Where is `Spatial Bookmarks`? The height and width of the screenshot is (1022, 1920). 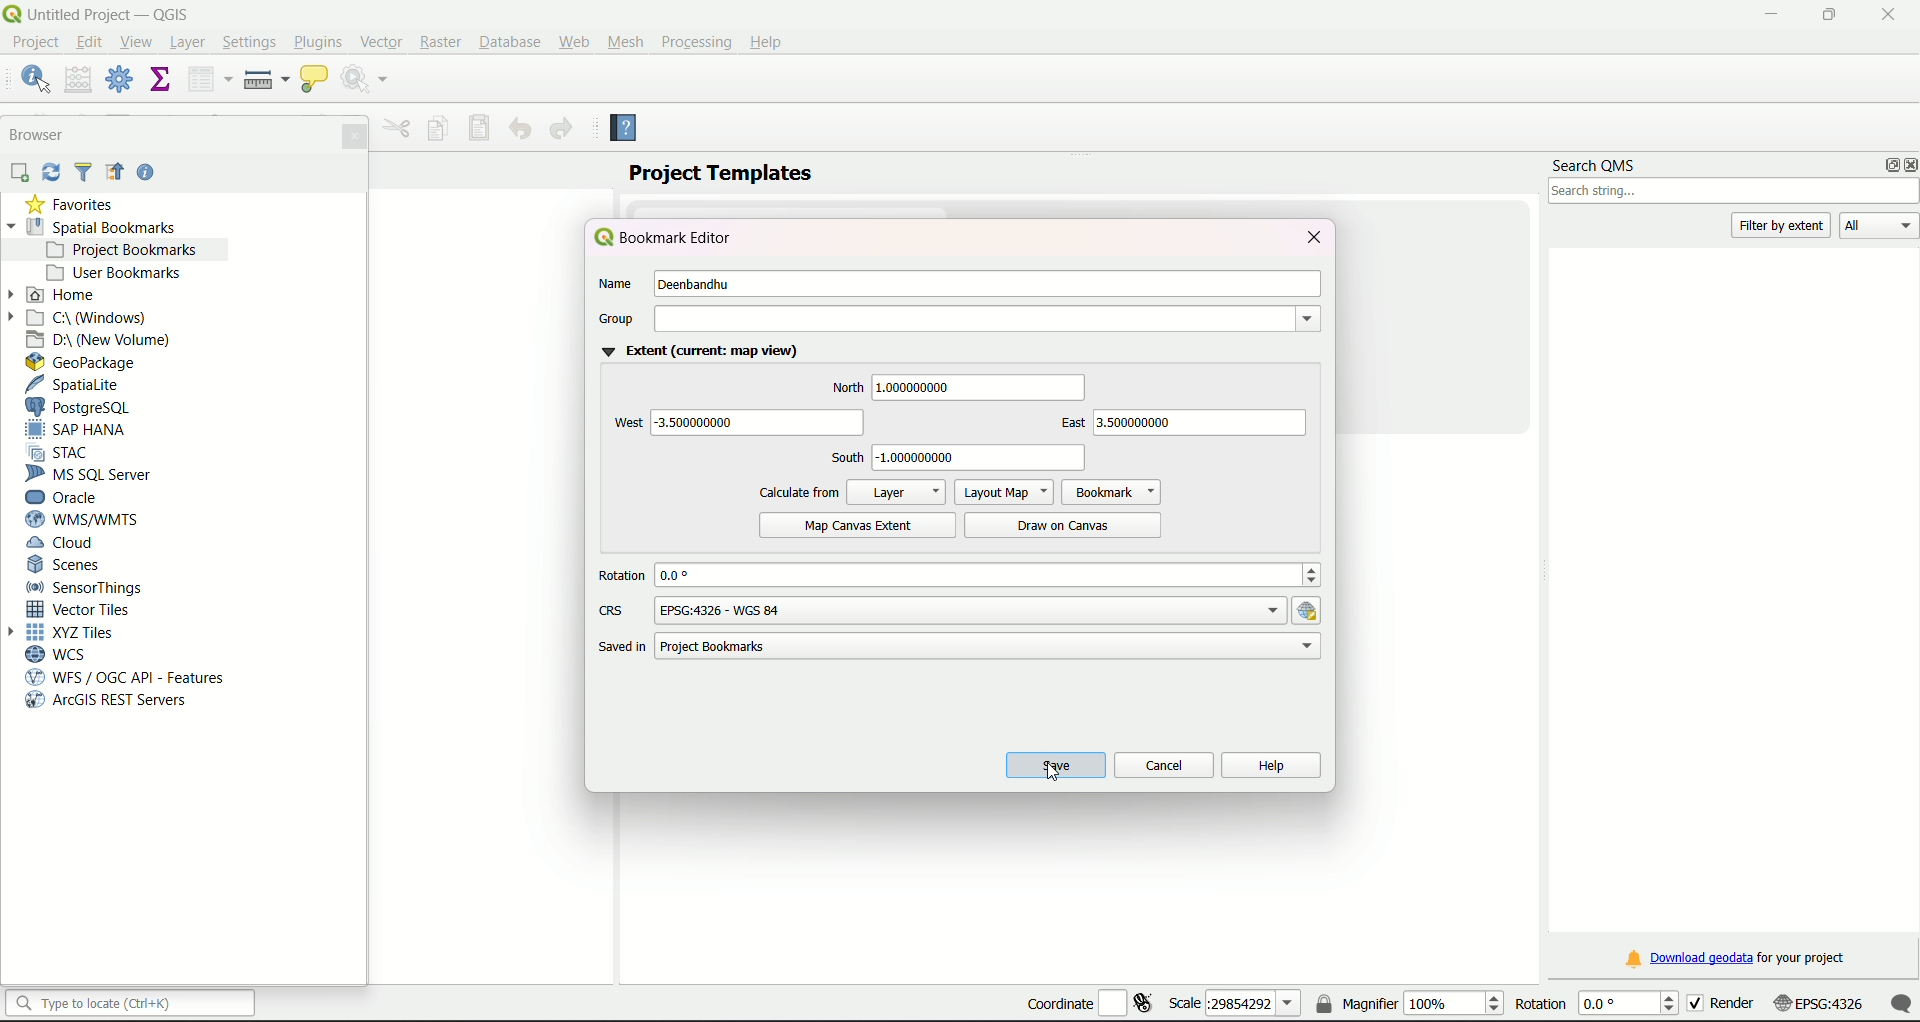 Spatial Bookmarks is located at coordinates (100, 226).